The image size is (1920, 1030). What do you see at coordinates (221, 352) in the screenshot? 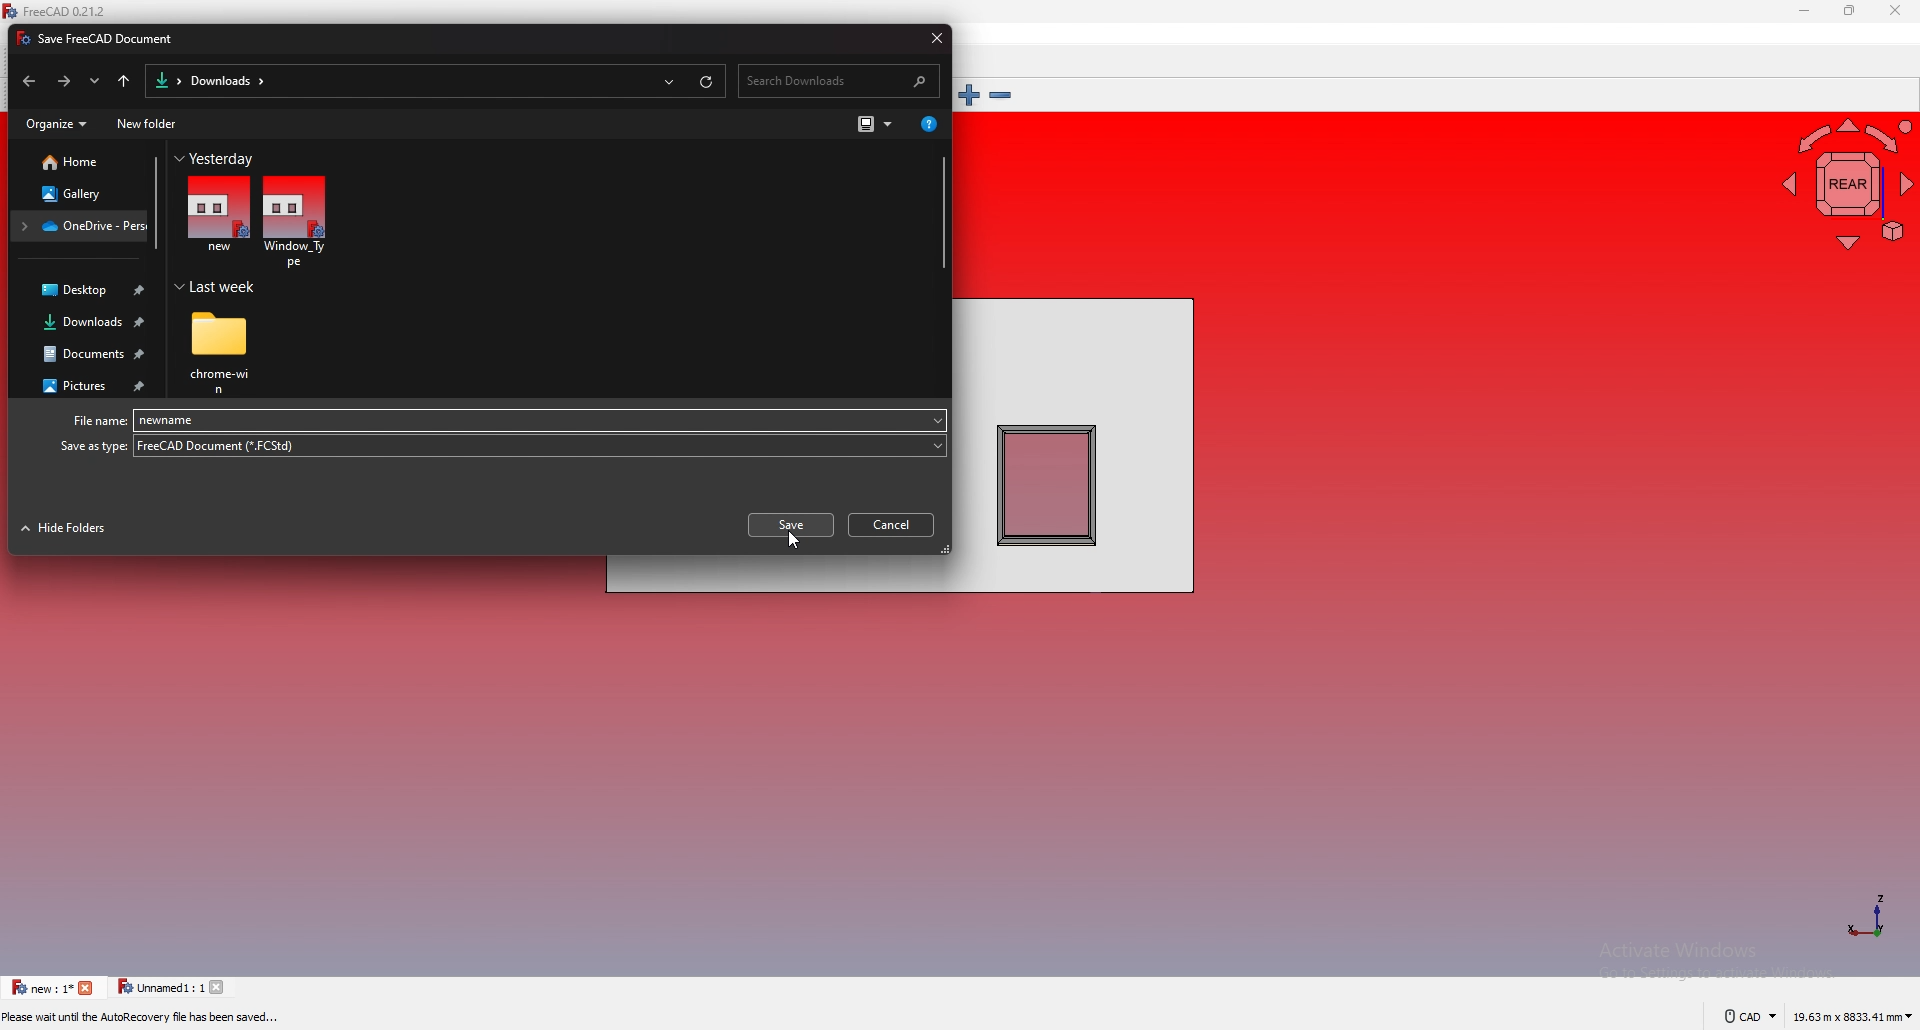
I see `folder` at bounding box center [221, 352].